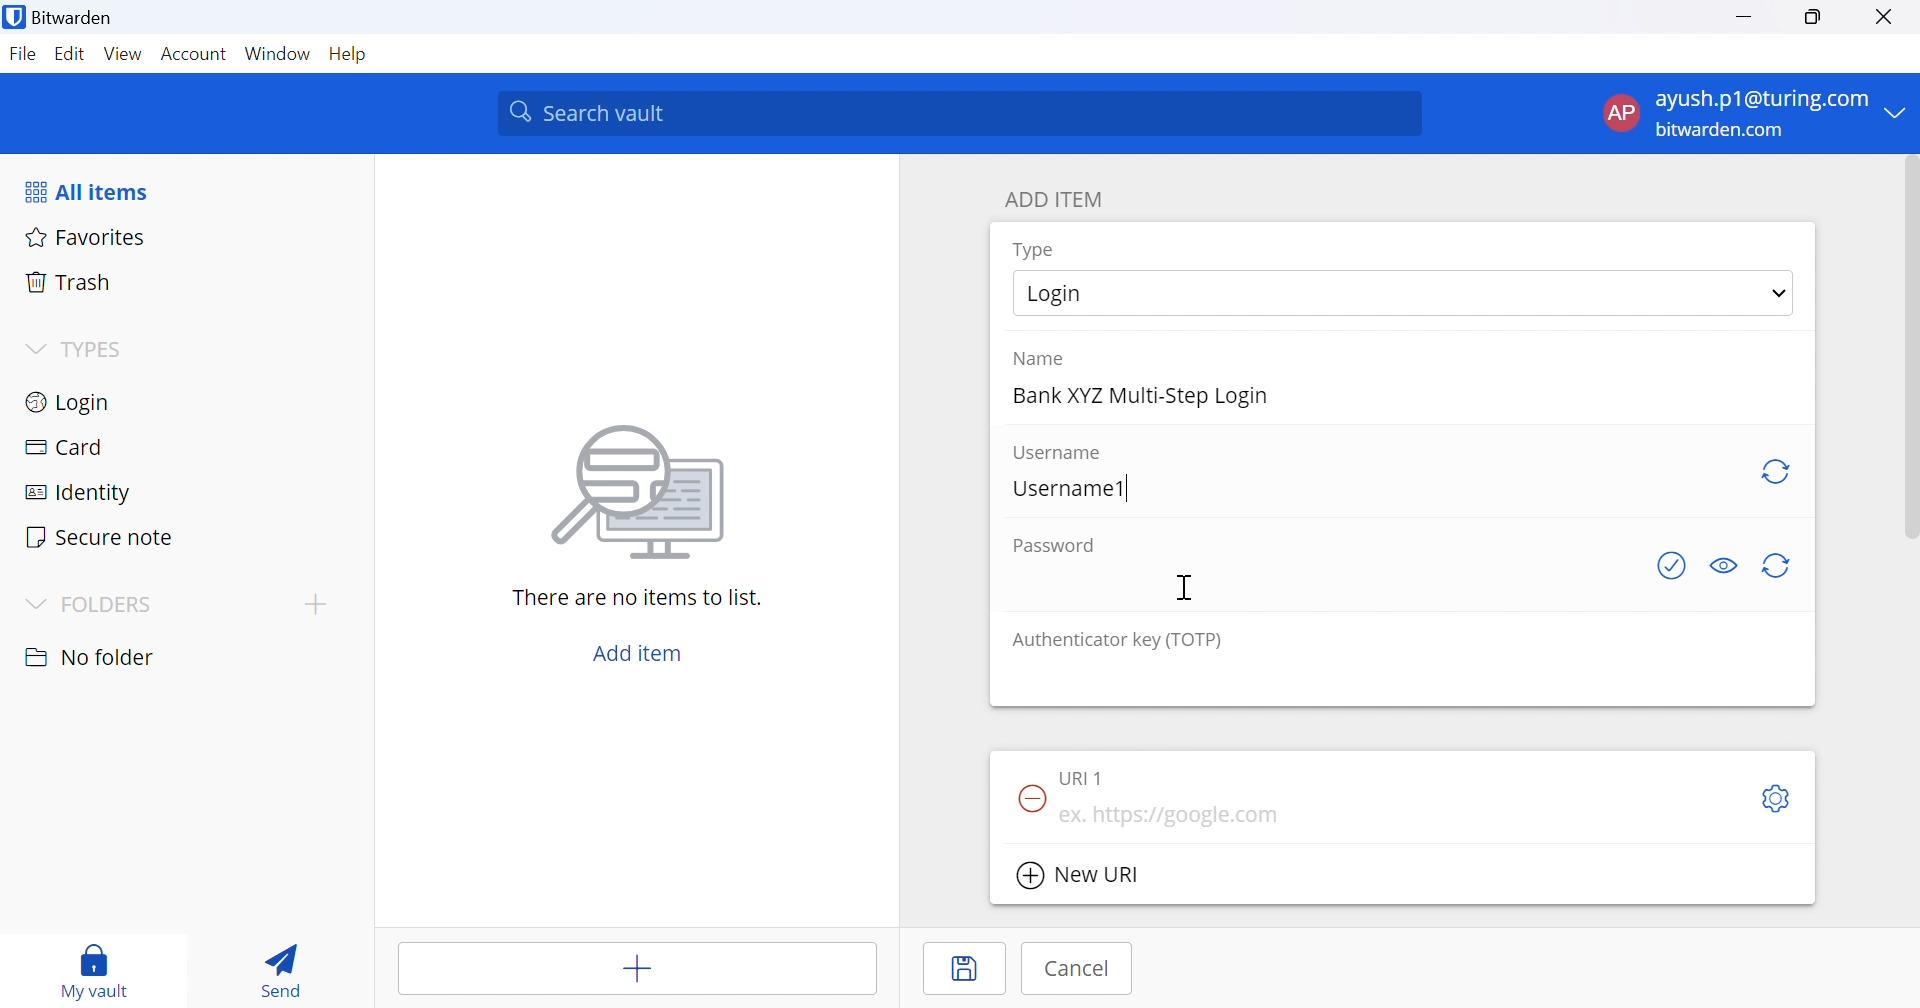 The image size is (1920, 1008). What do you see at coordinates (1081, 293) in the screenshot?
I see `Login ` at bounding box center [1081, 293].